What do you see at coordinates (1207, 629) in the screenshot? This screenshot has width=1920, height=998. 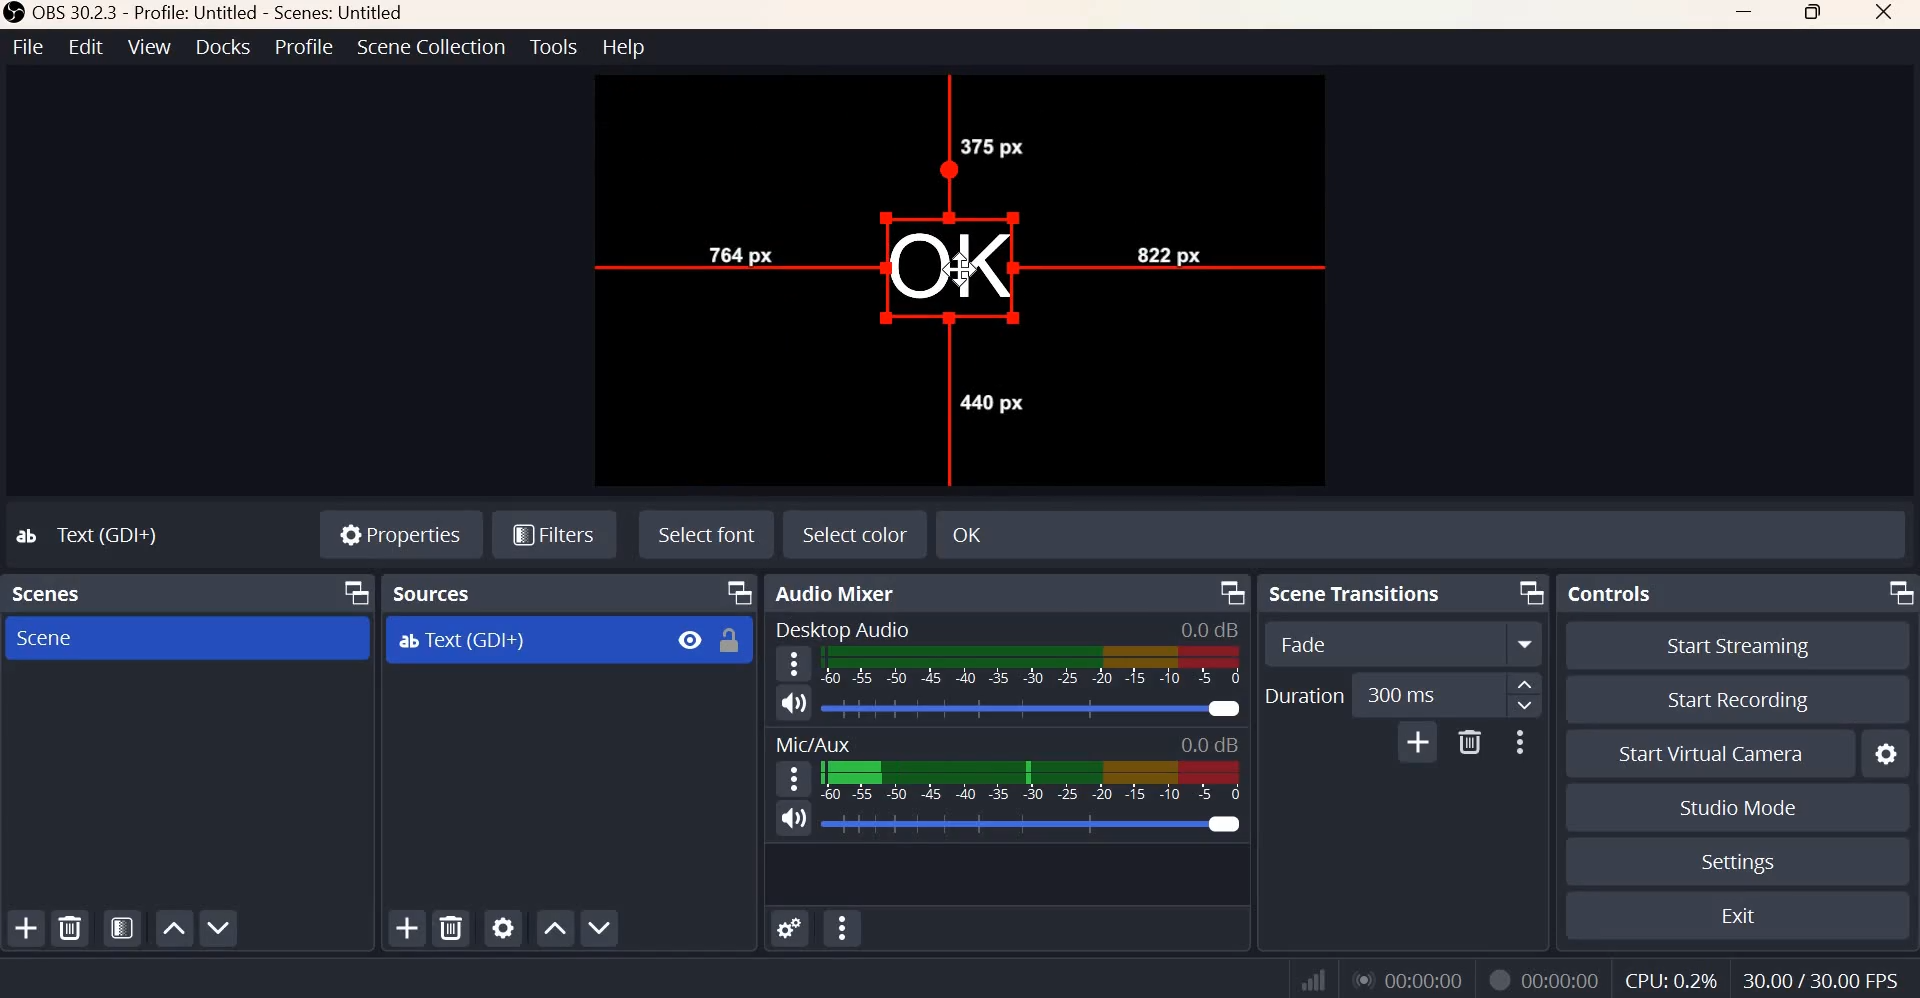 I see `Audio Level Indicator` at bounding box center [1207, 629].